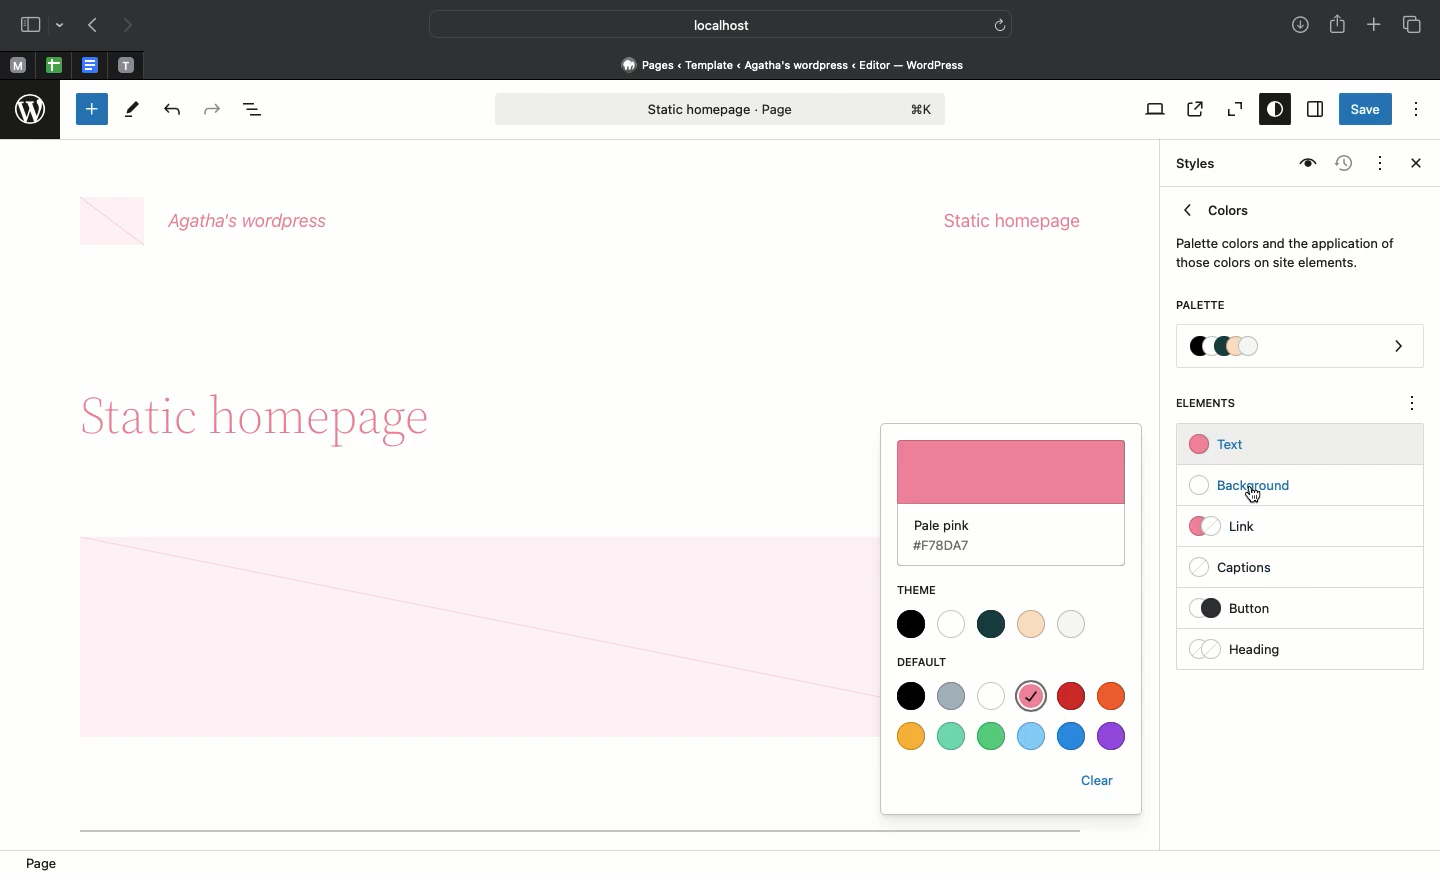 The width and height of the screenshot is (1440, 874). What do you see at coordinates (925, 662) in the screenshot?
I see `Default` at bounding box center [925, 662].